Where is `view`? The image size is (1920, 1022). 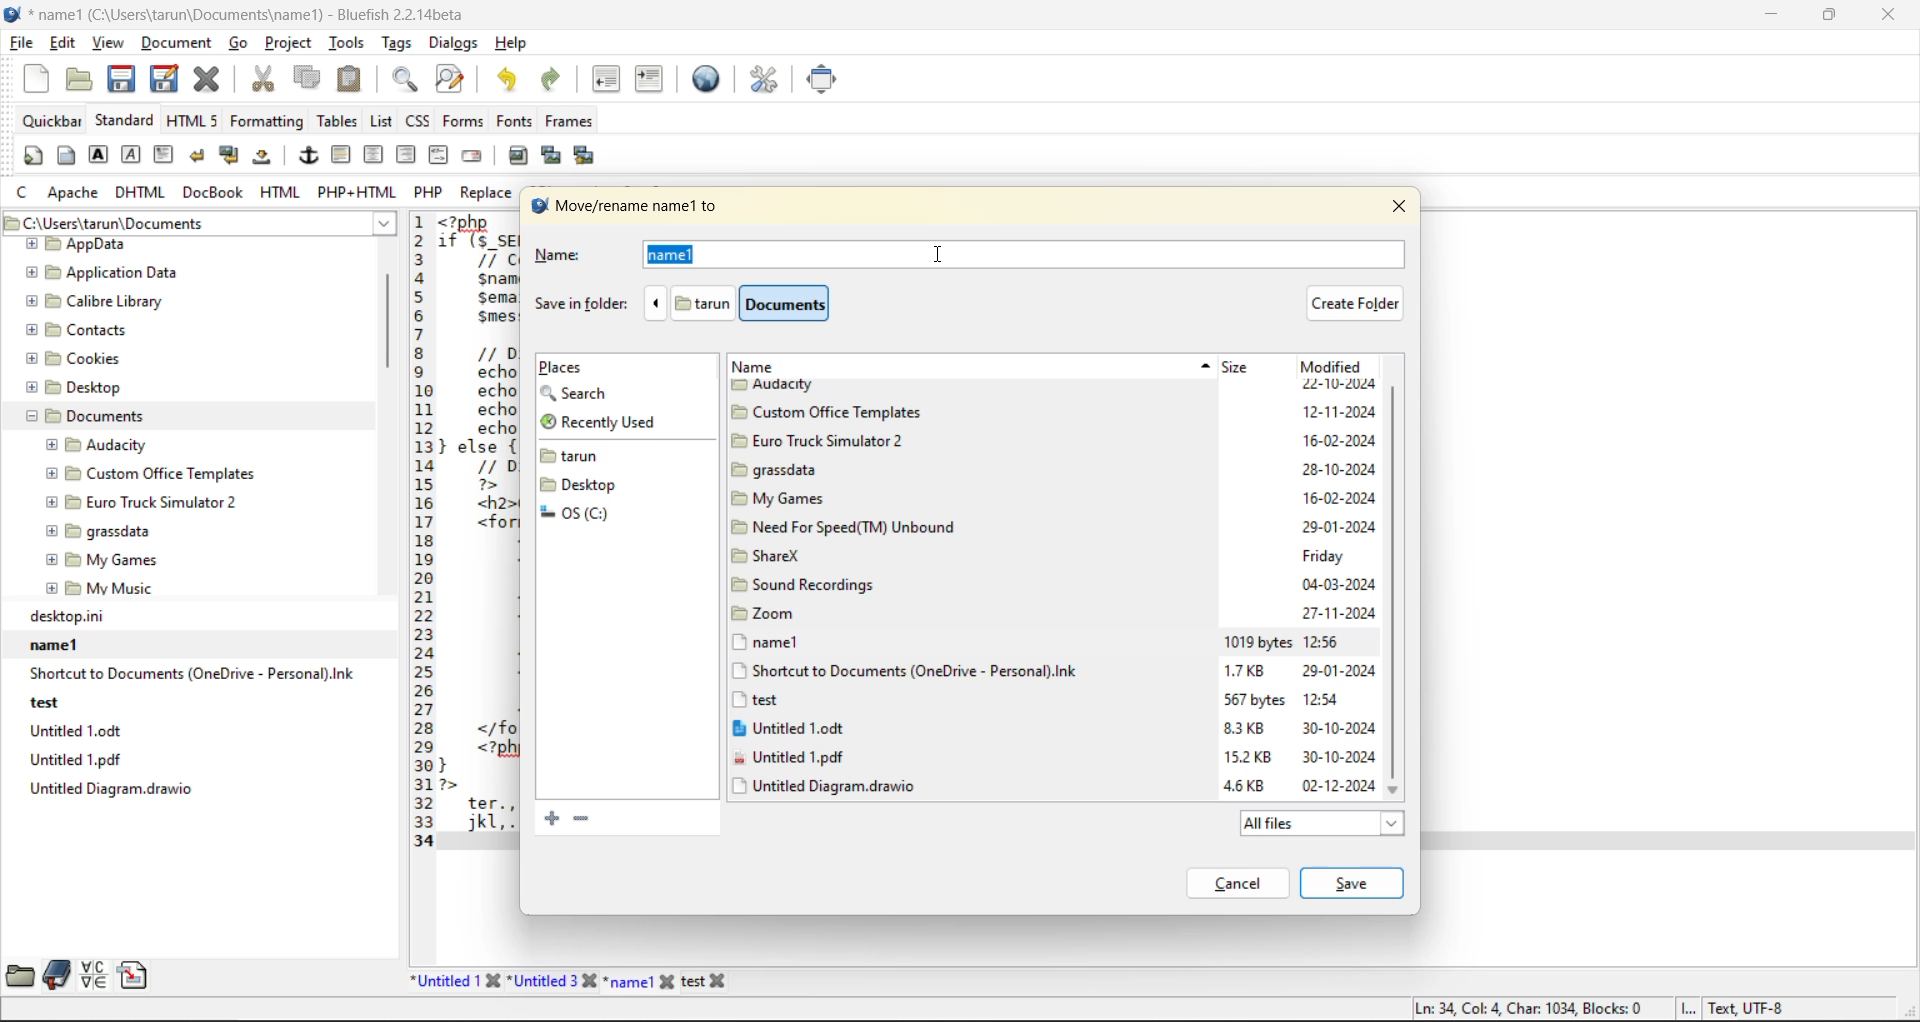
view is located at coordinates (111, 46).